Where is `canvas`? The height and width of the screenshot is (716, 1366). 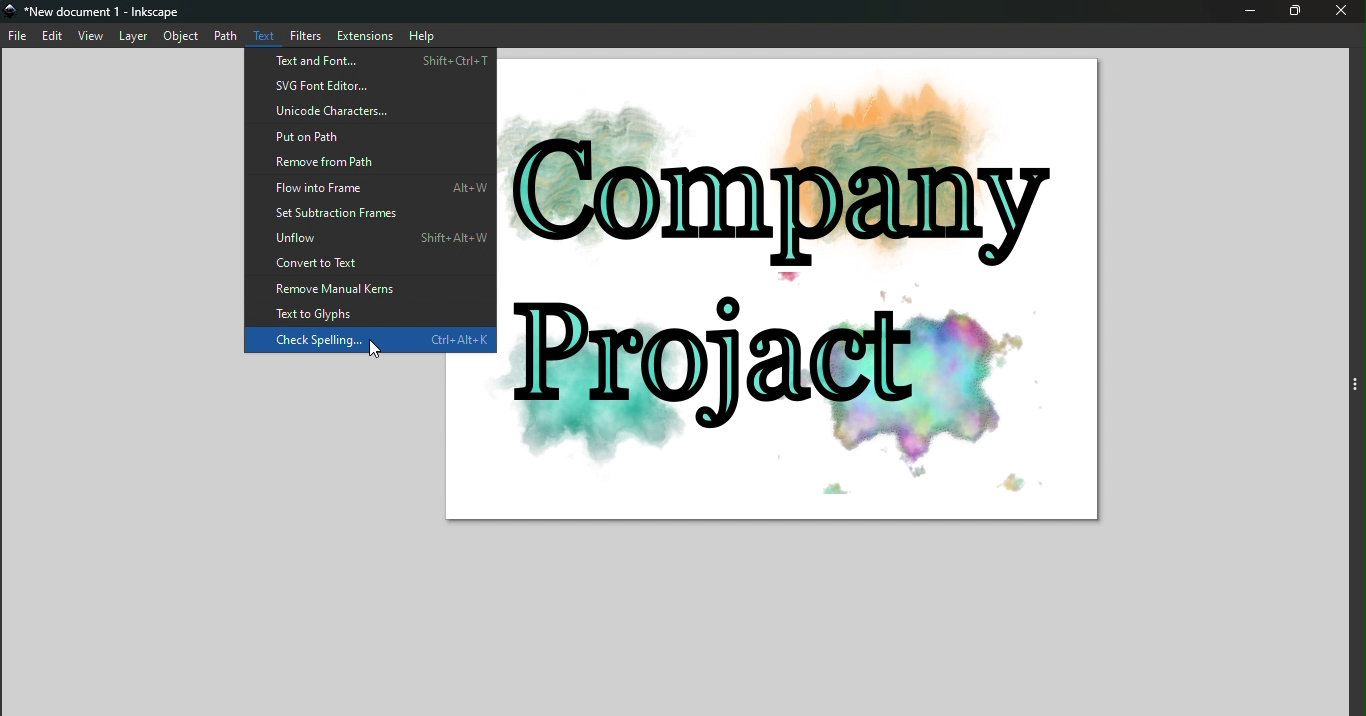 canvas is located at coordinates (800, 289).